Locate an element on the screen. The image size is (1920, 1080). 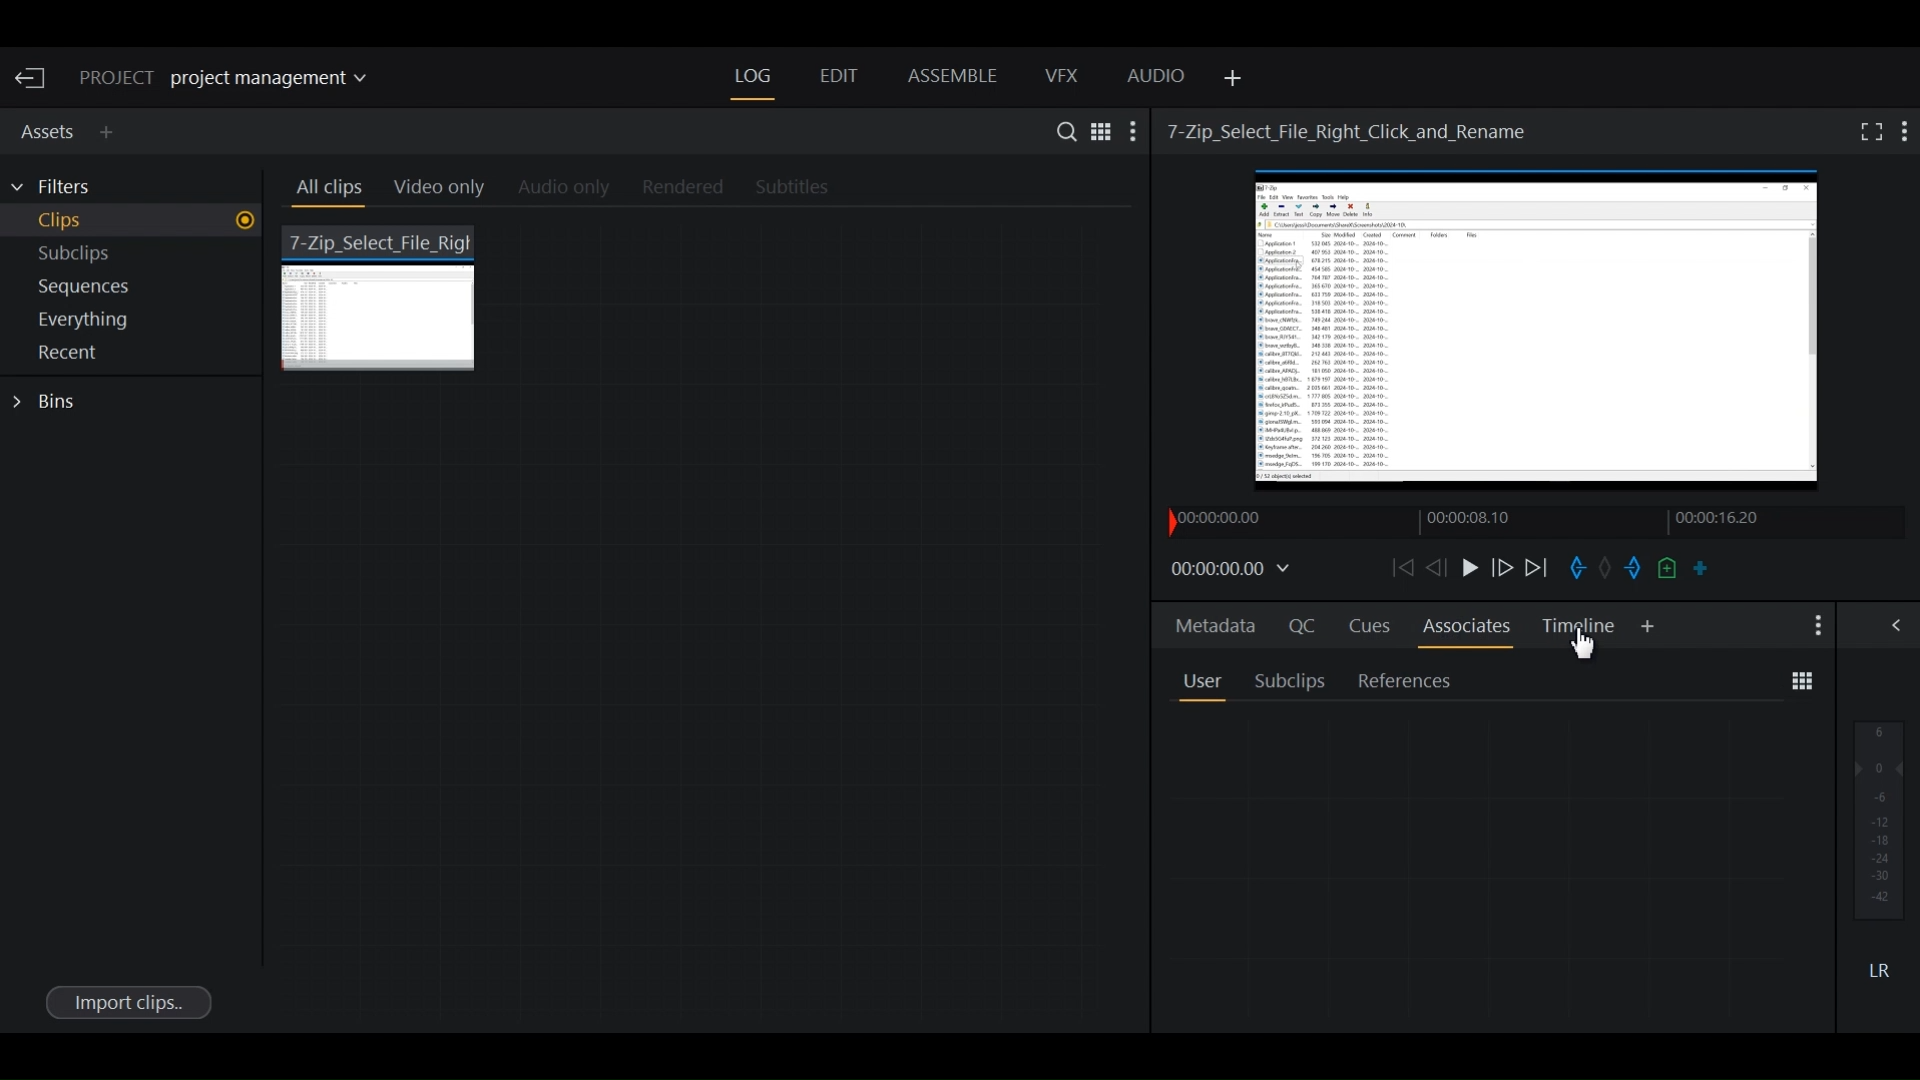
Task is located at coordinates (1606, 565).